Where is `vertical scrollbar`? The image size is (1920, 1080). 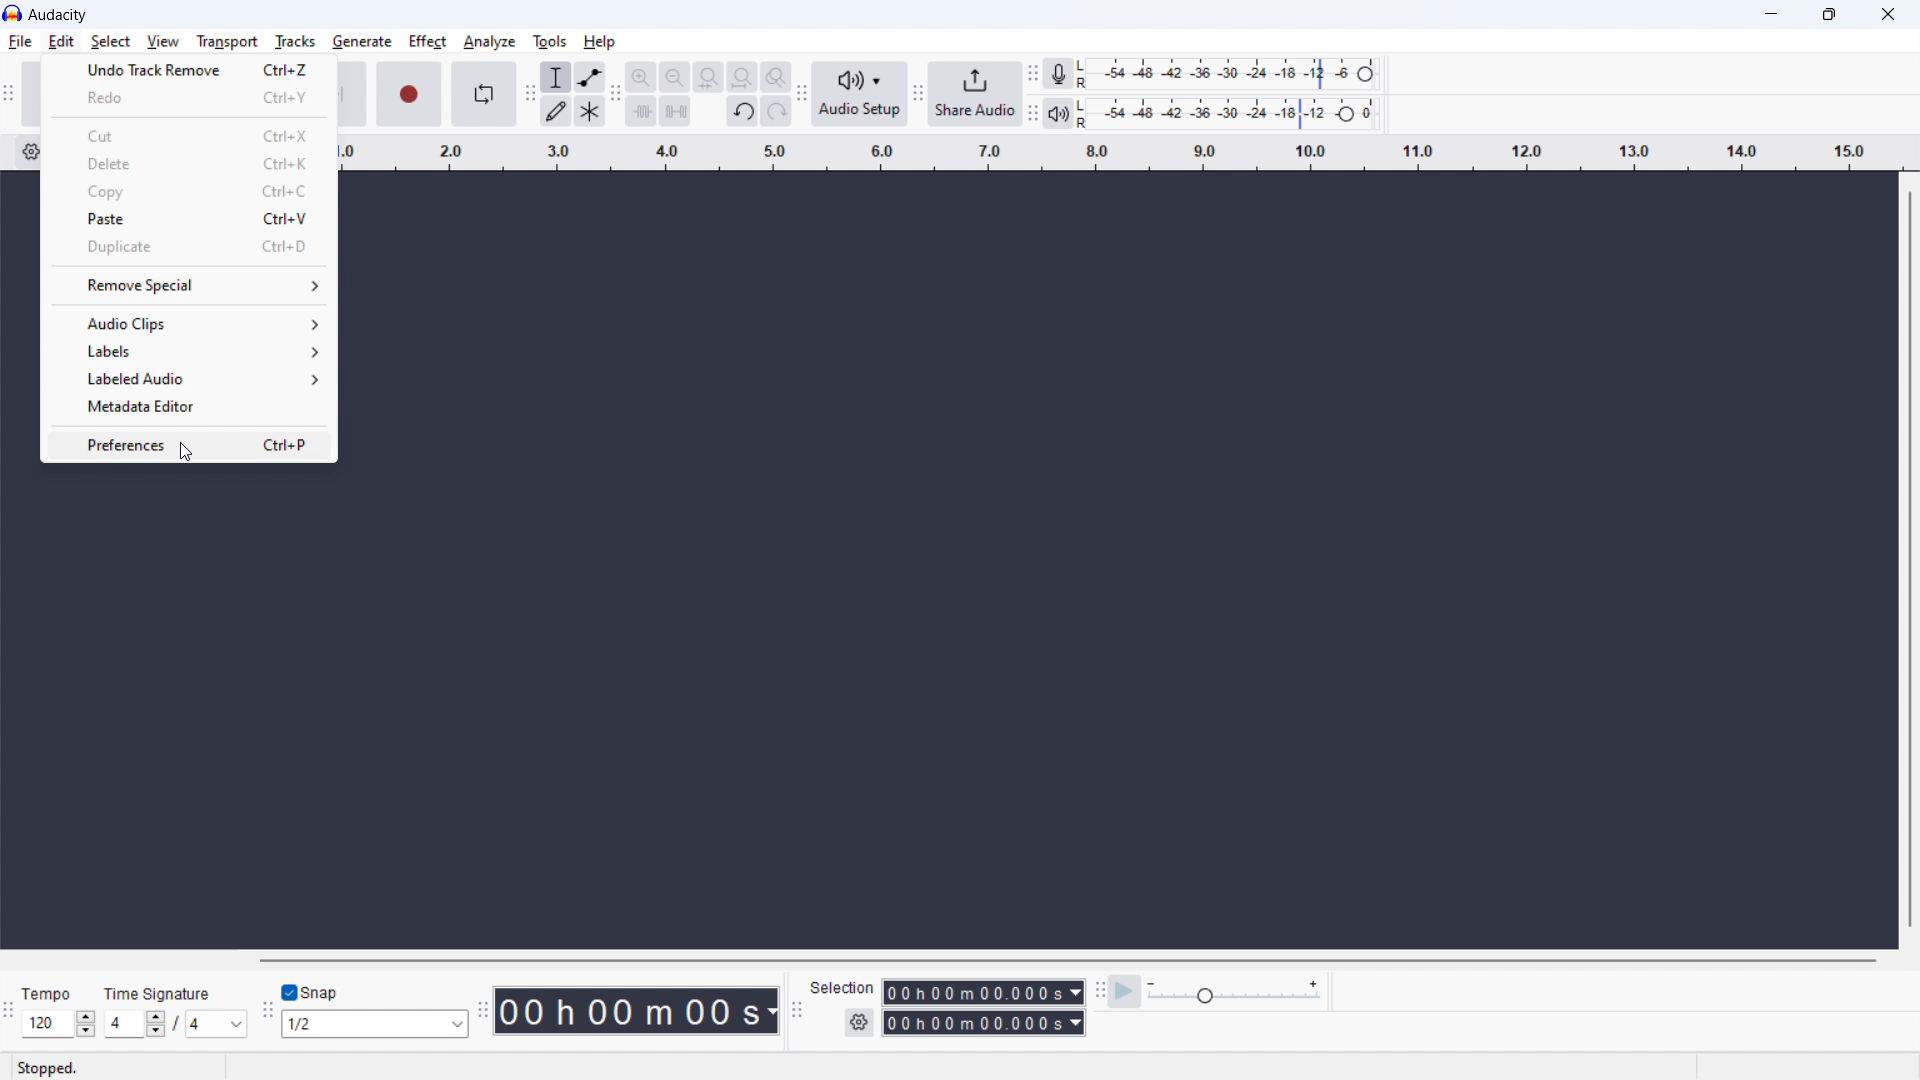 vertical scrollbar is located at coordinates (1912, 559).